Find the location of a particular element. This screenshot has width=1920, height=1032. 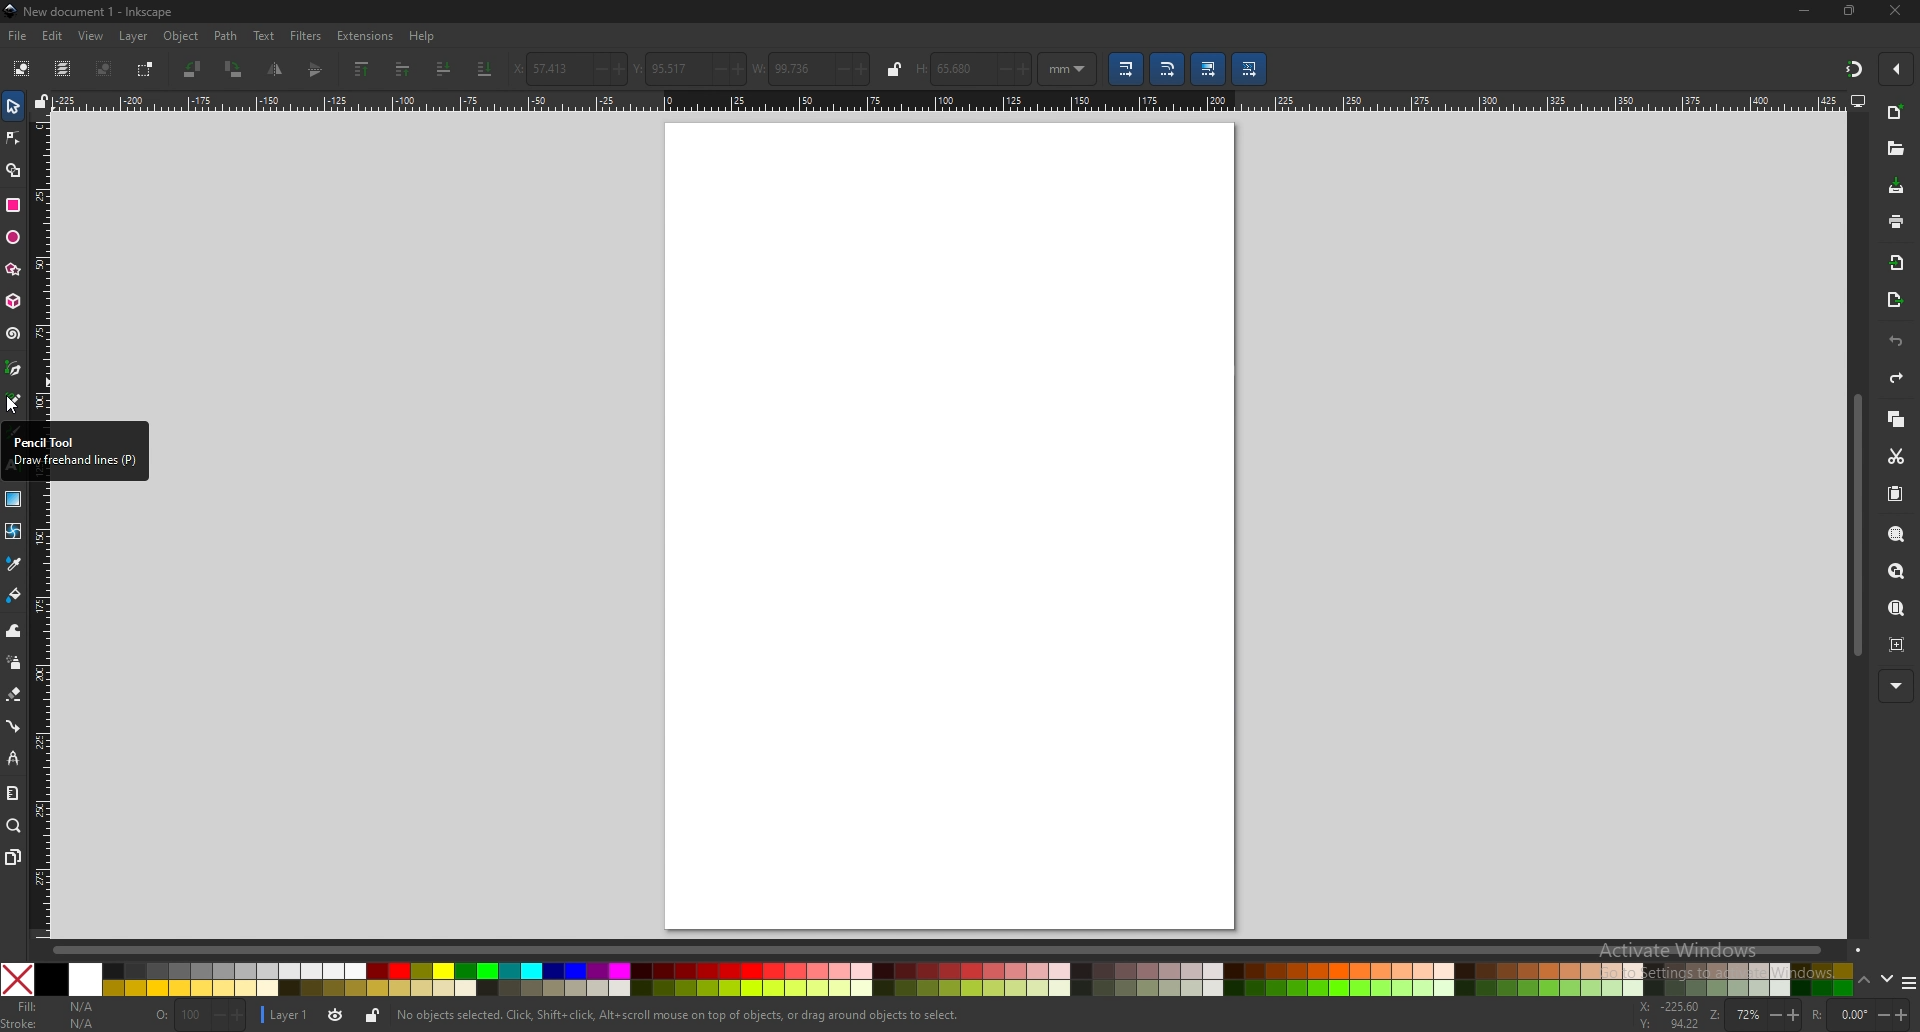

deselect is located at coordinates (105, 69).